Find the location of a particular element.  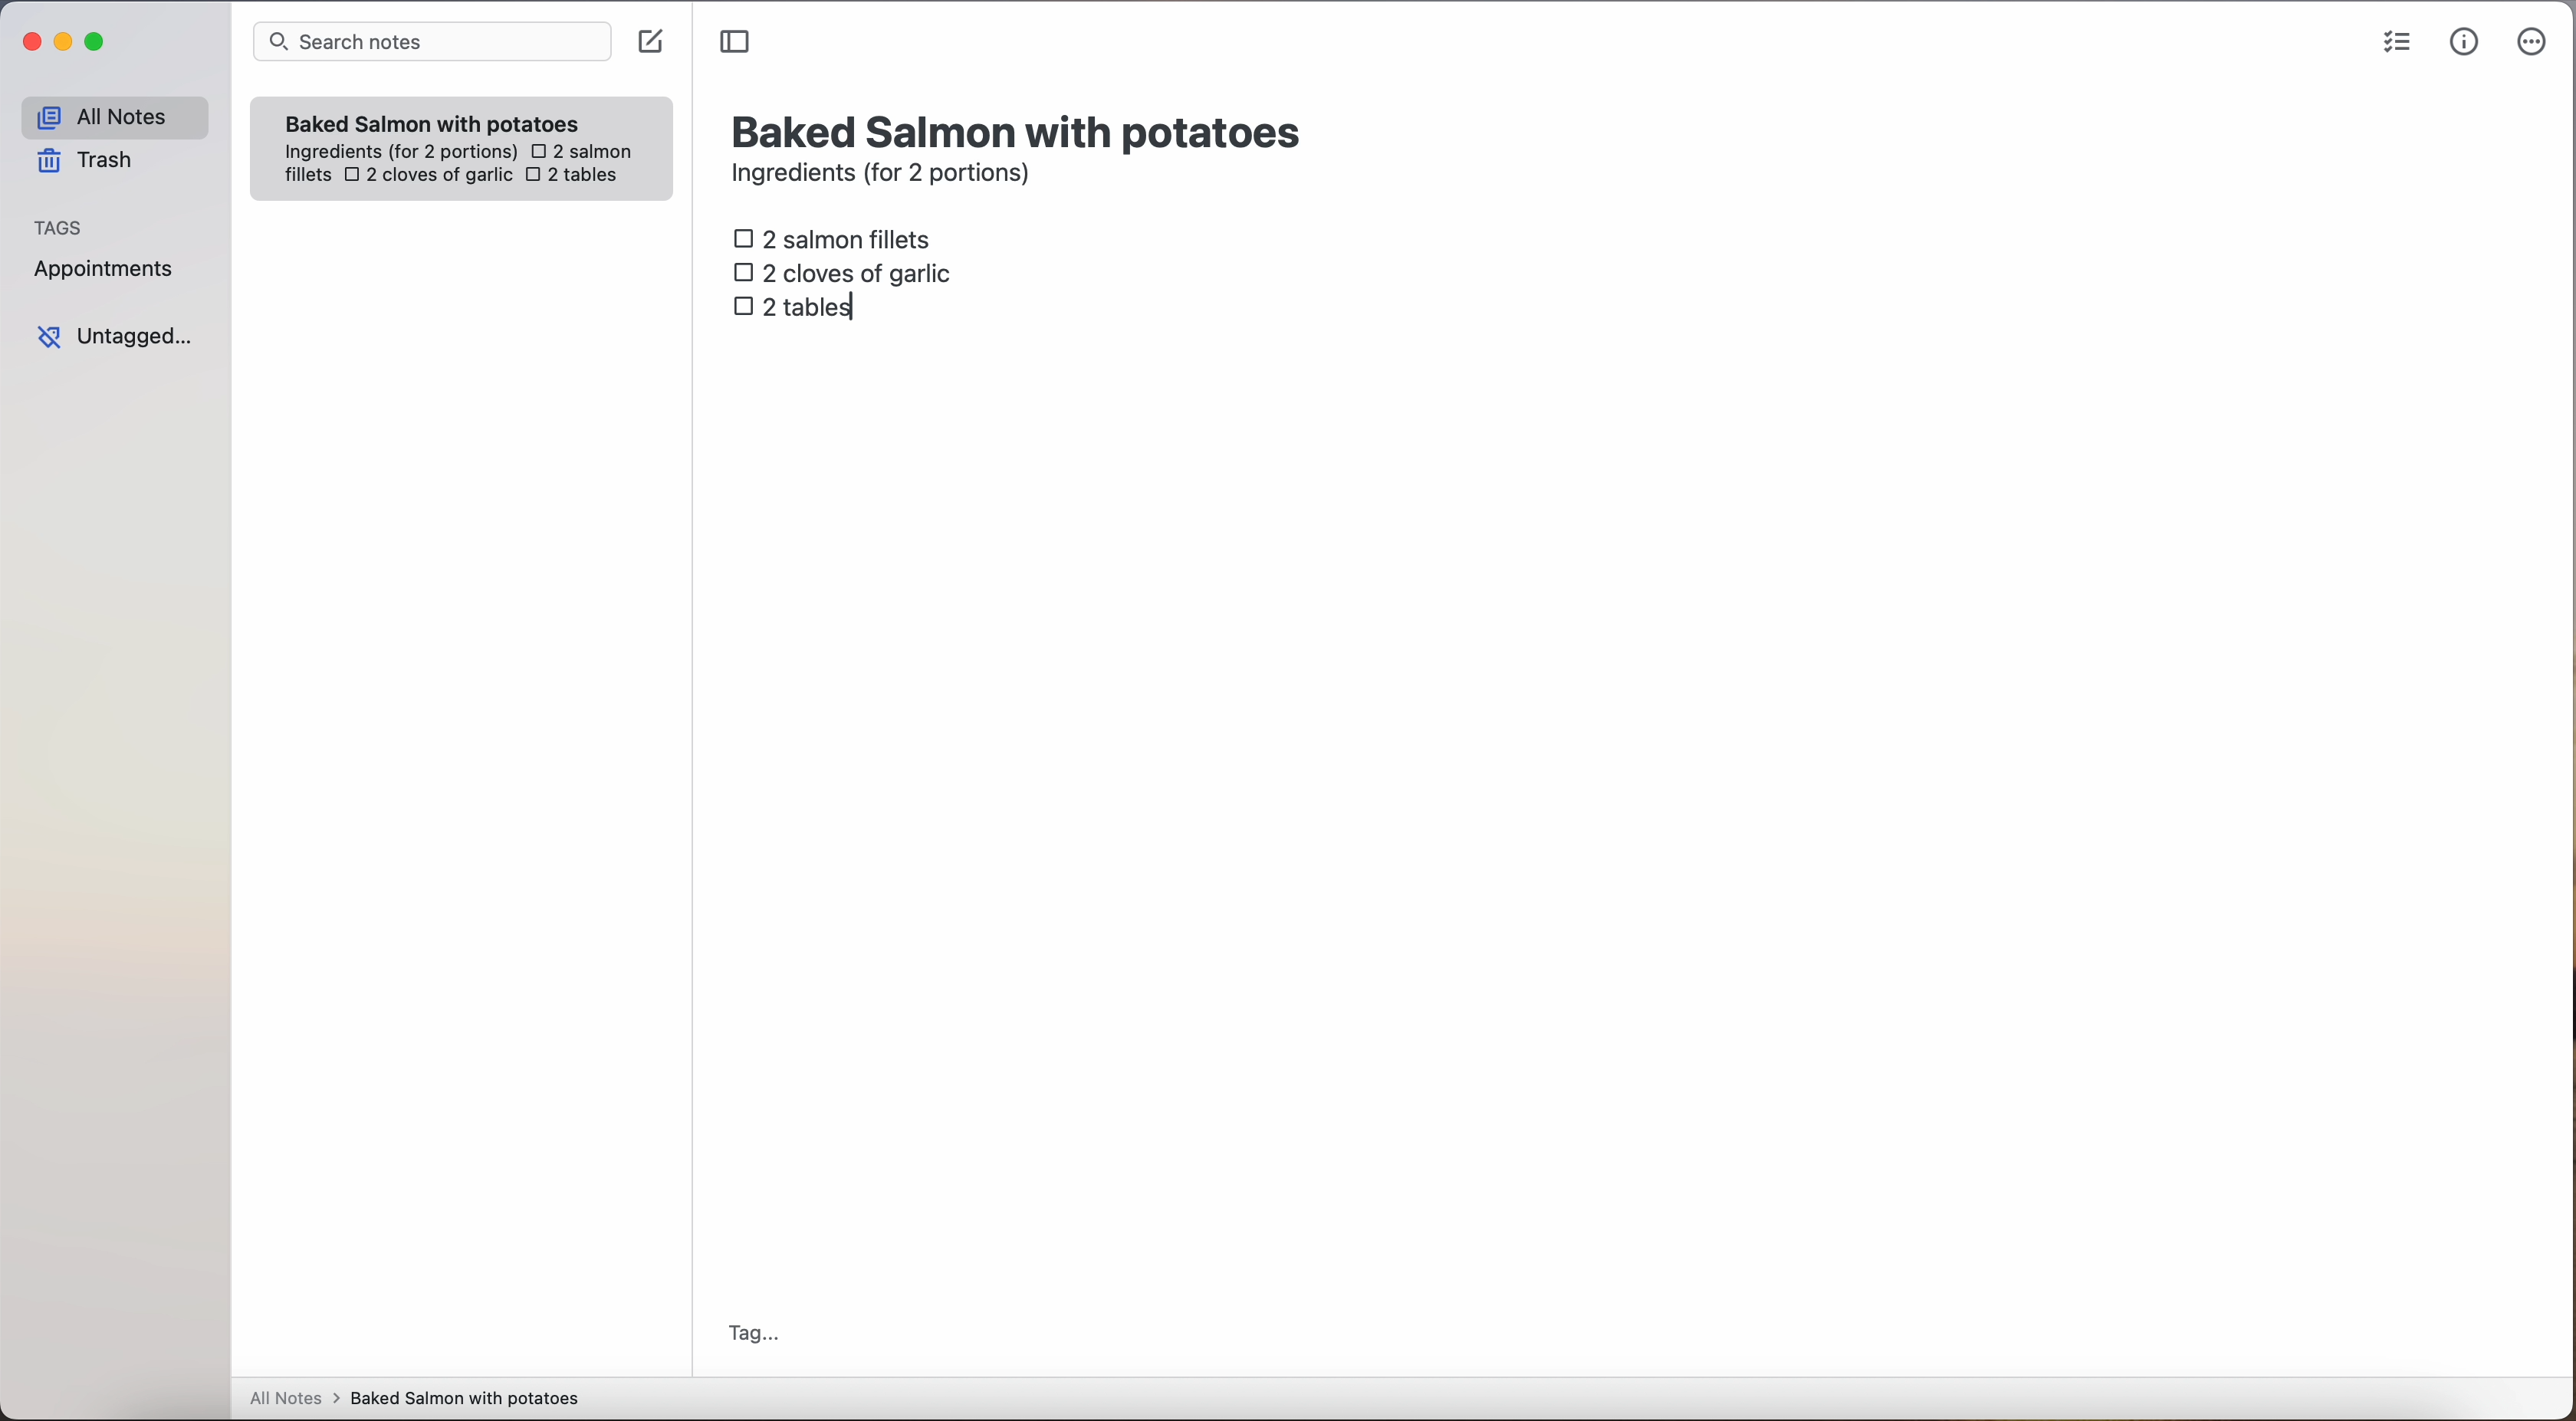

create note is located at coordinates (649, 42).